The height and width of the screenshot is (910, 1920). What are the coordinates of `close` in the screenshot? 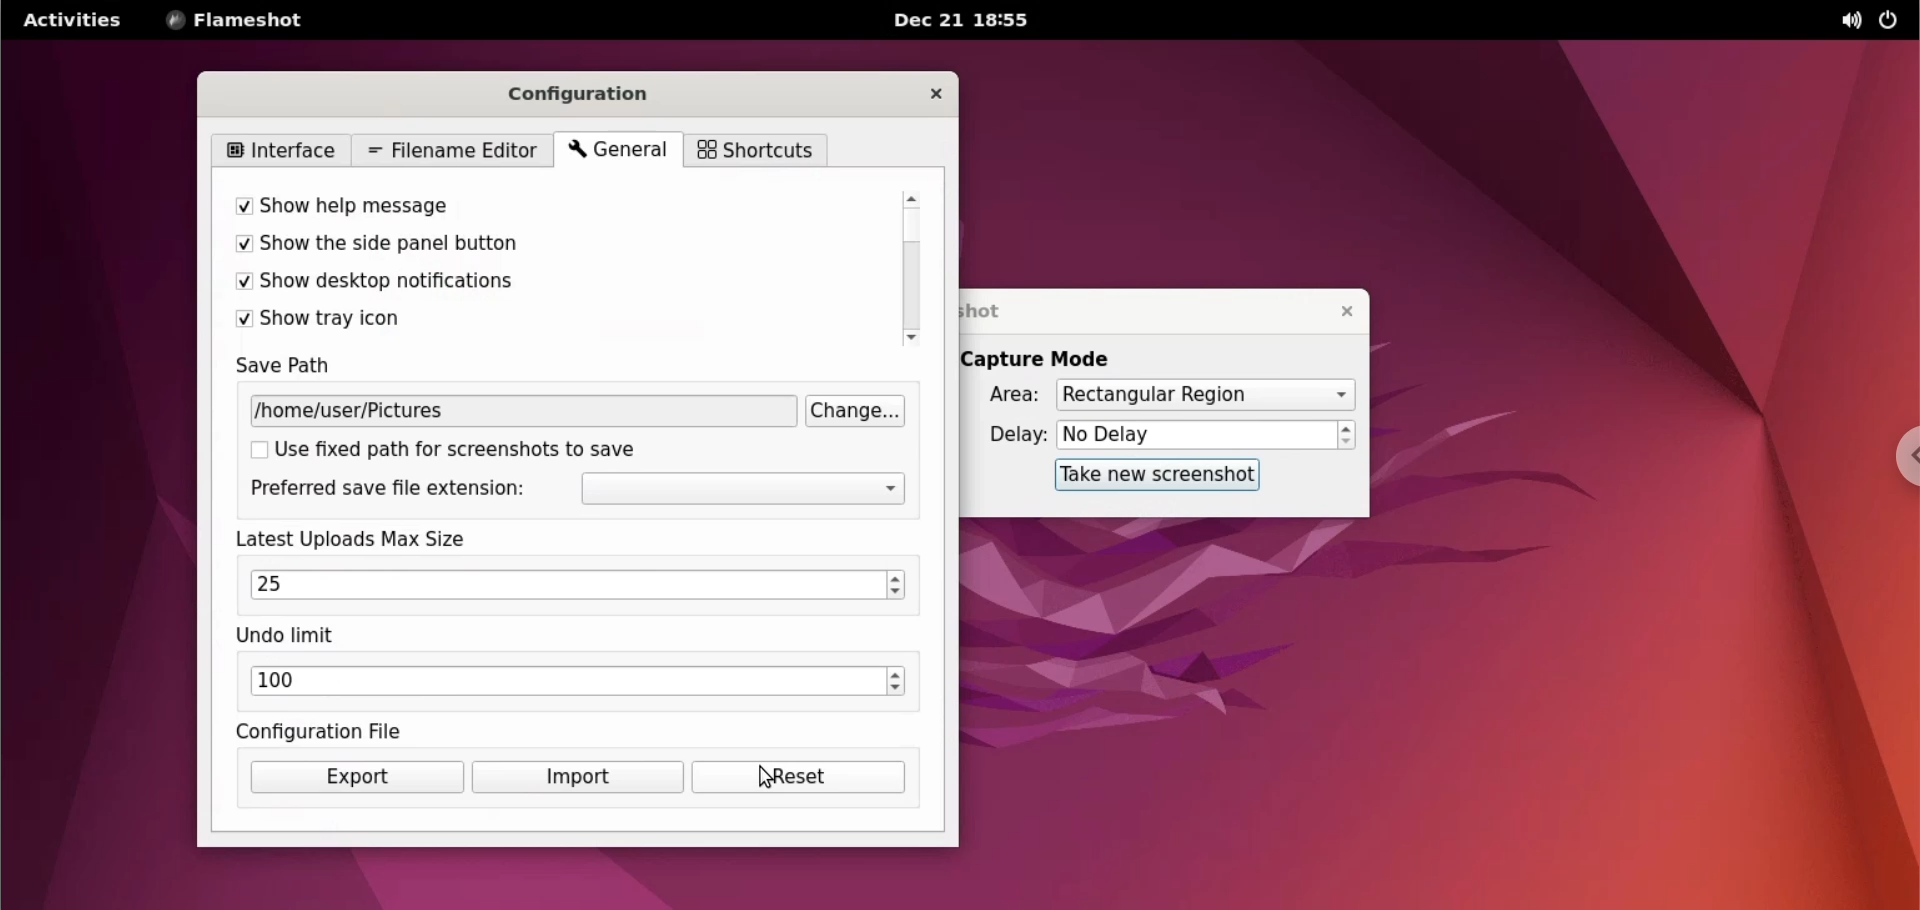 It's located at (1337, 311).